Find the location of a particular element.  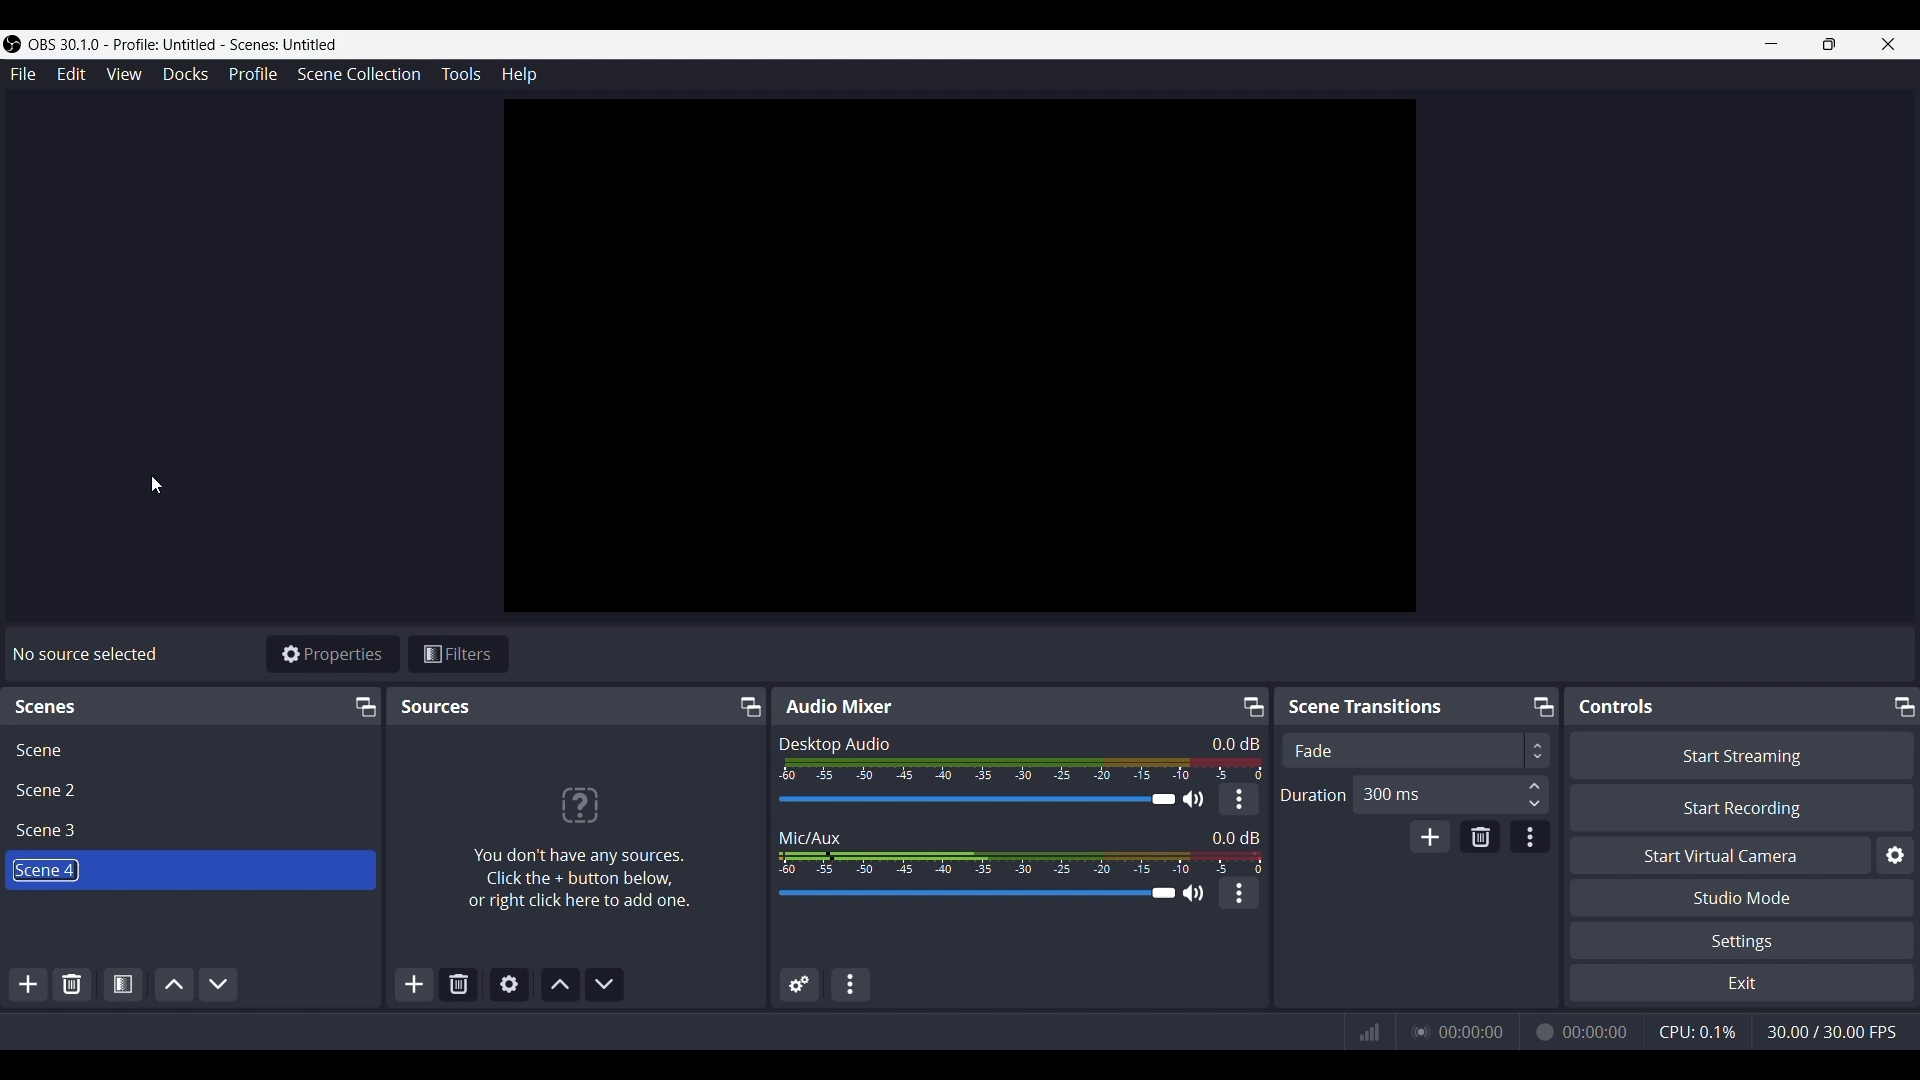

Docks is located at coordinates (186, 75).